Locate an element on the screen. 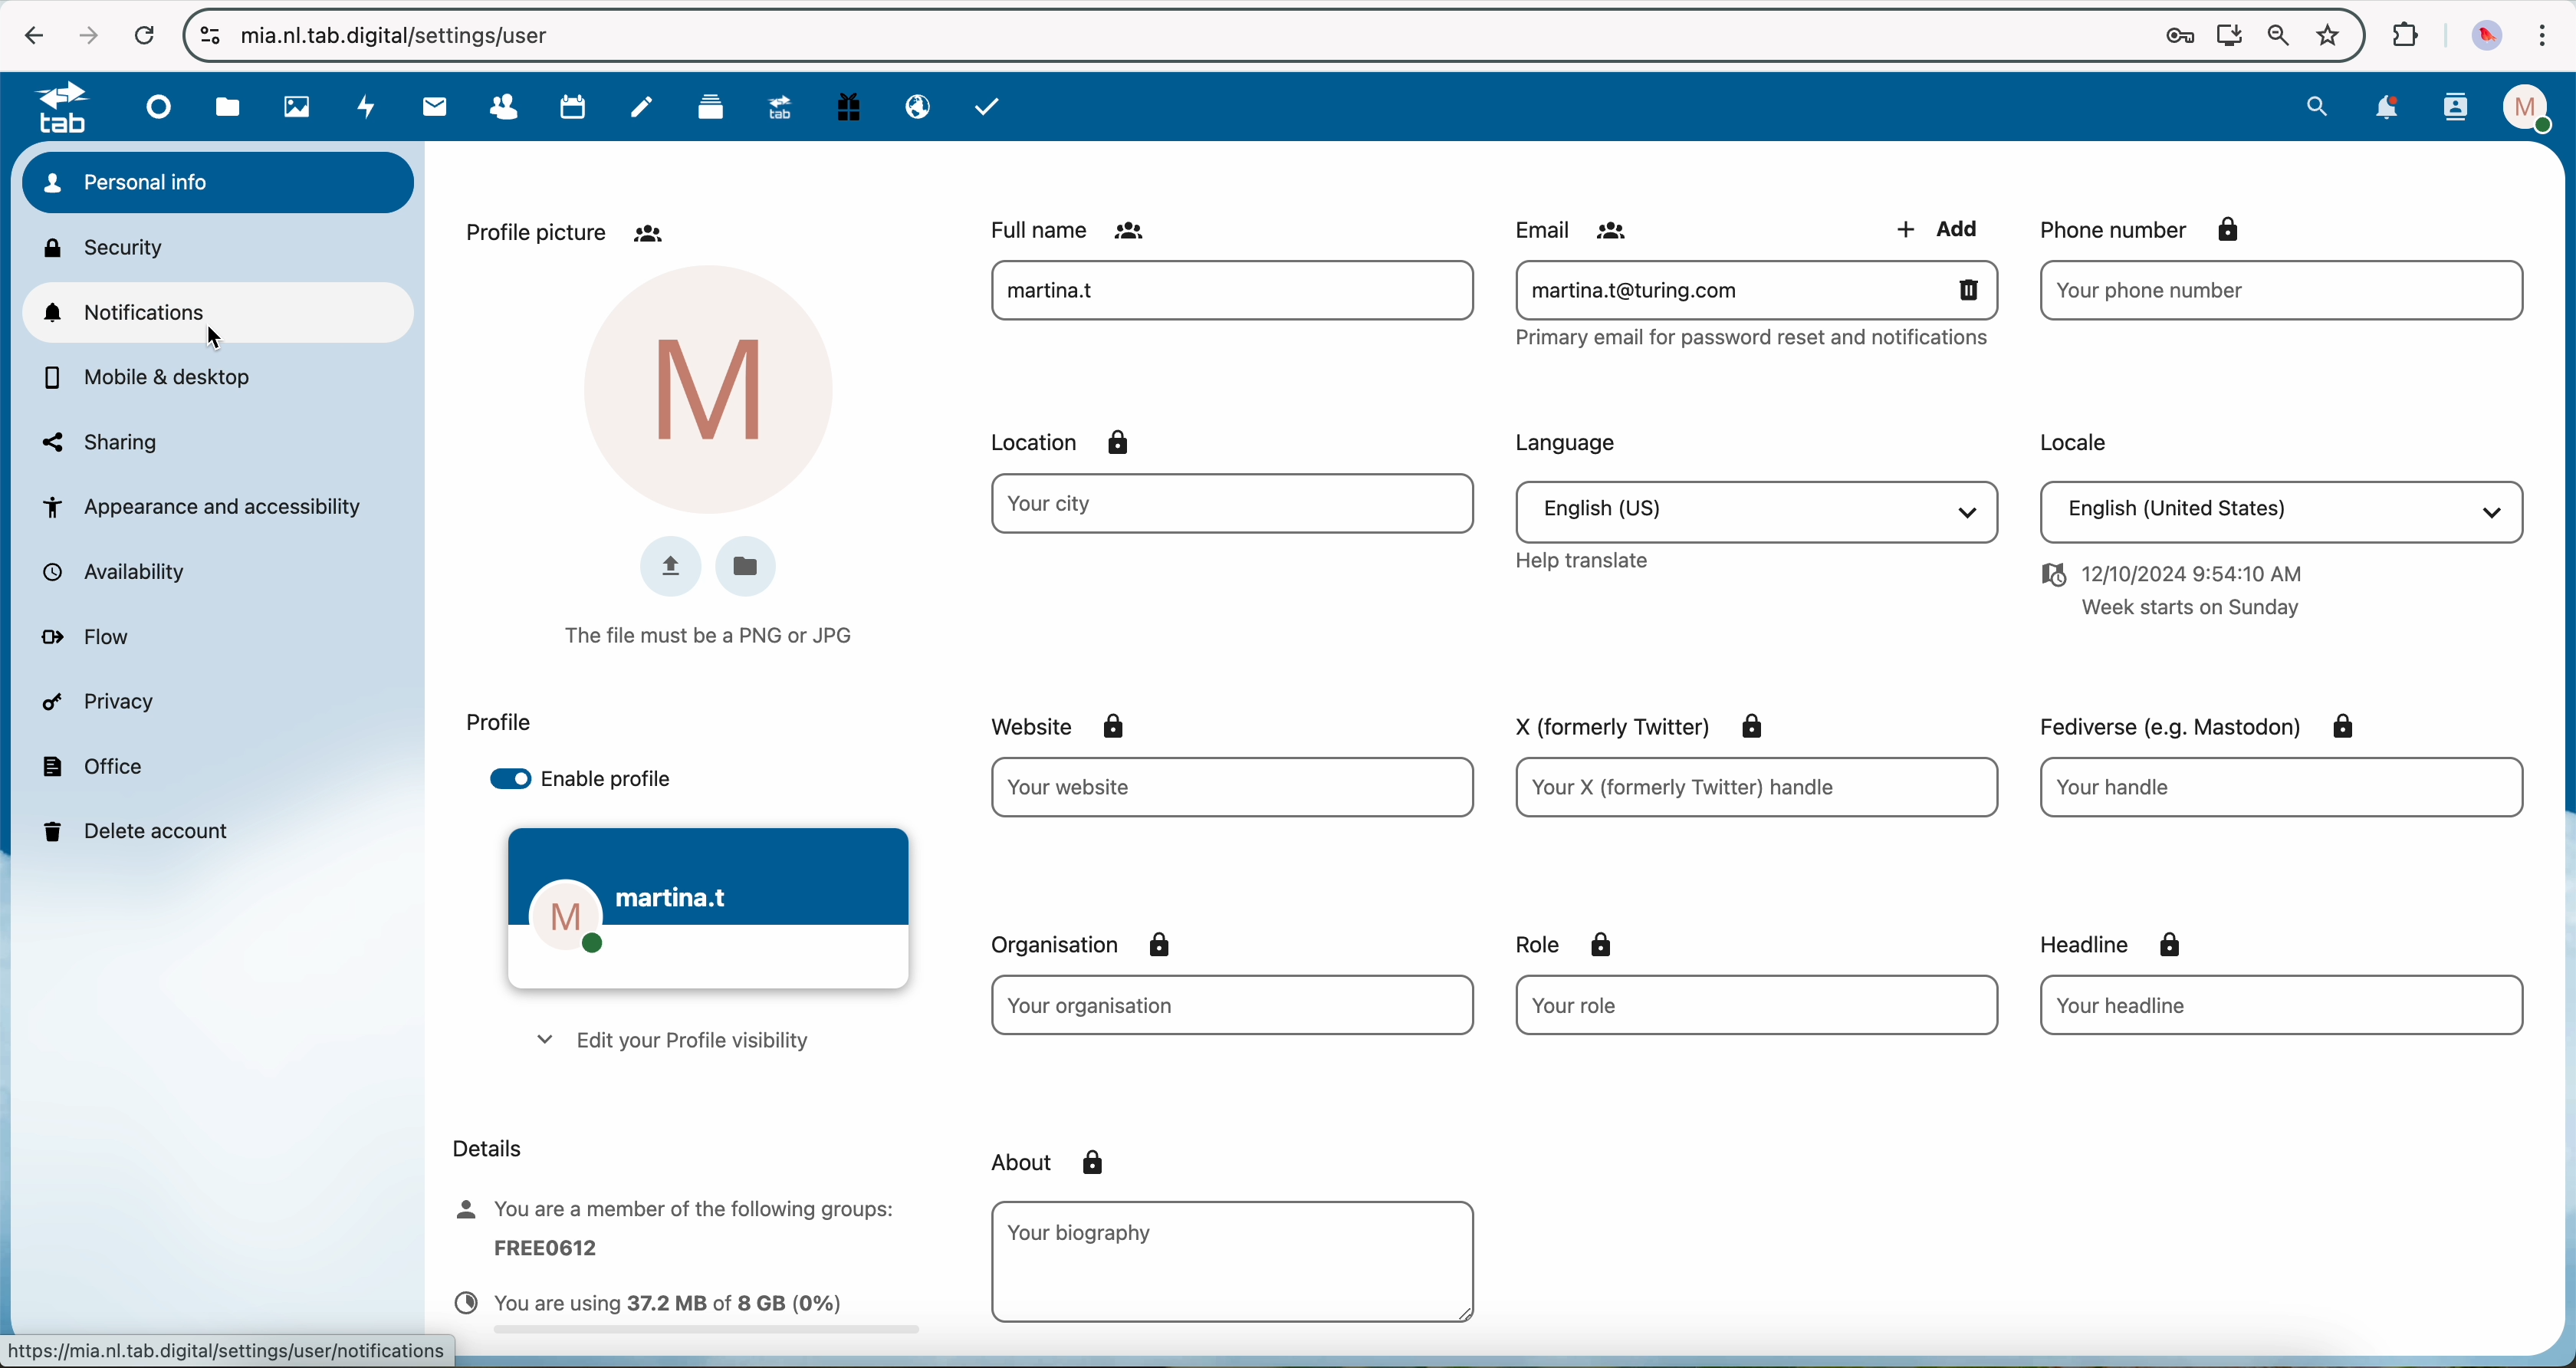 The width and height of the screenshot is (2576, 1368). add is located at coordinates (1891, 227).